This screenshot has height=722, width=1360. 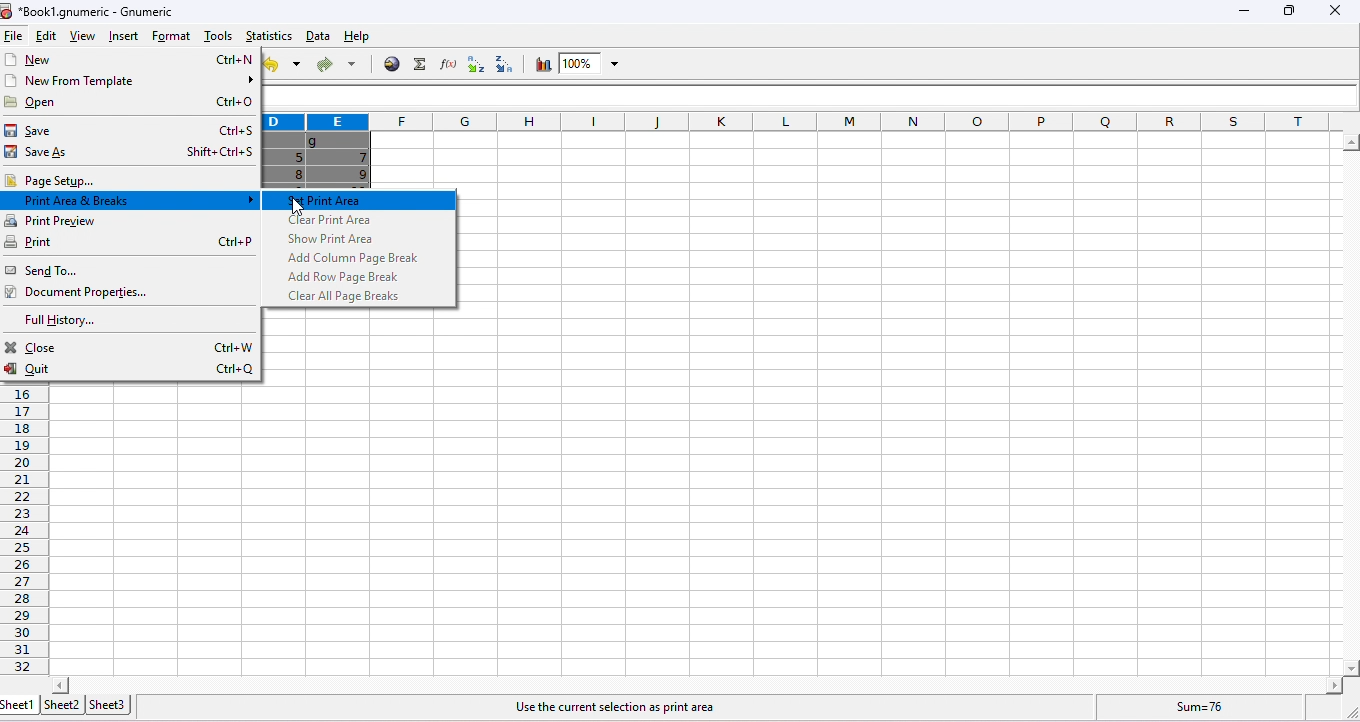 What do you see at coordinates (121, 36) in the screenshot?
I see `insert` at bounding box center [121, 36].